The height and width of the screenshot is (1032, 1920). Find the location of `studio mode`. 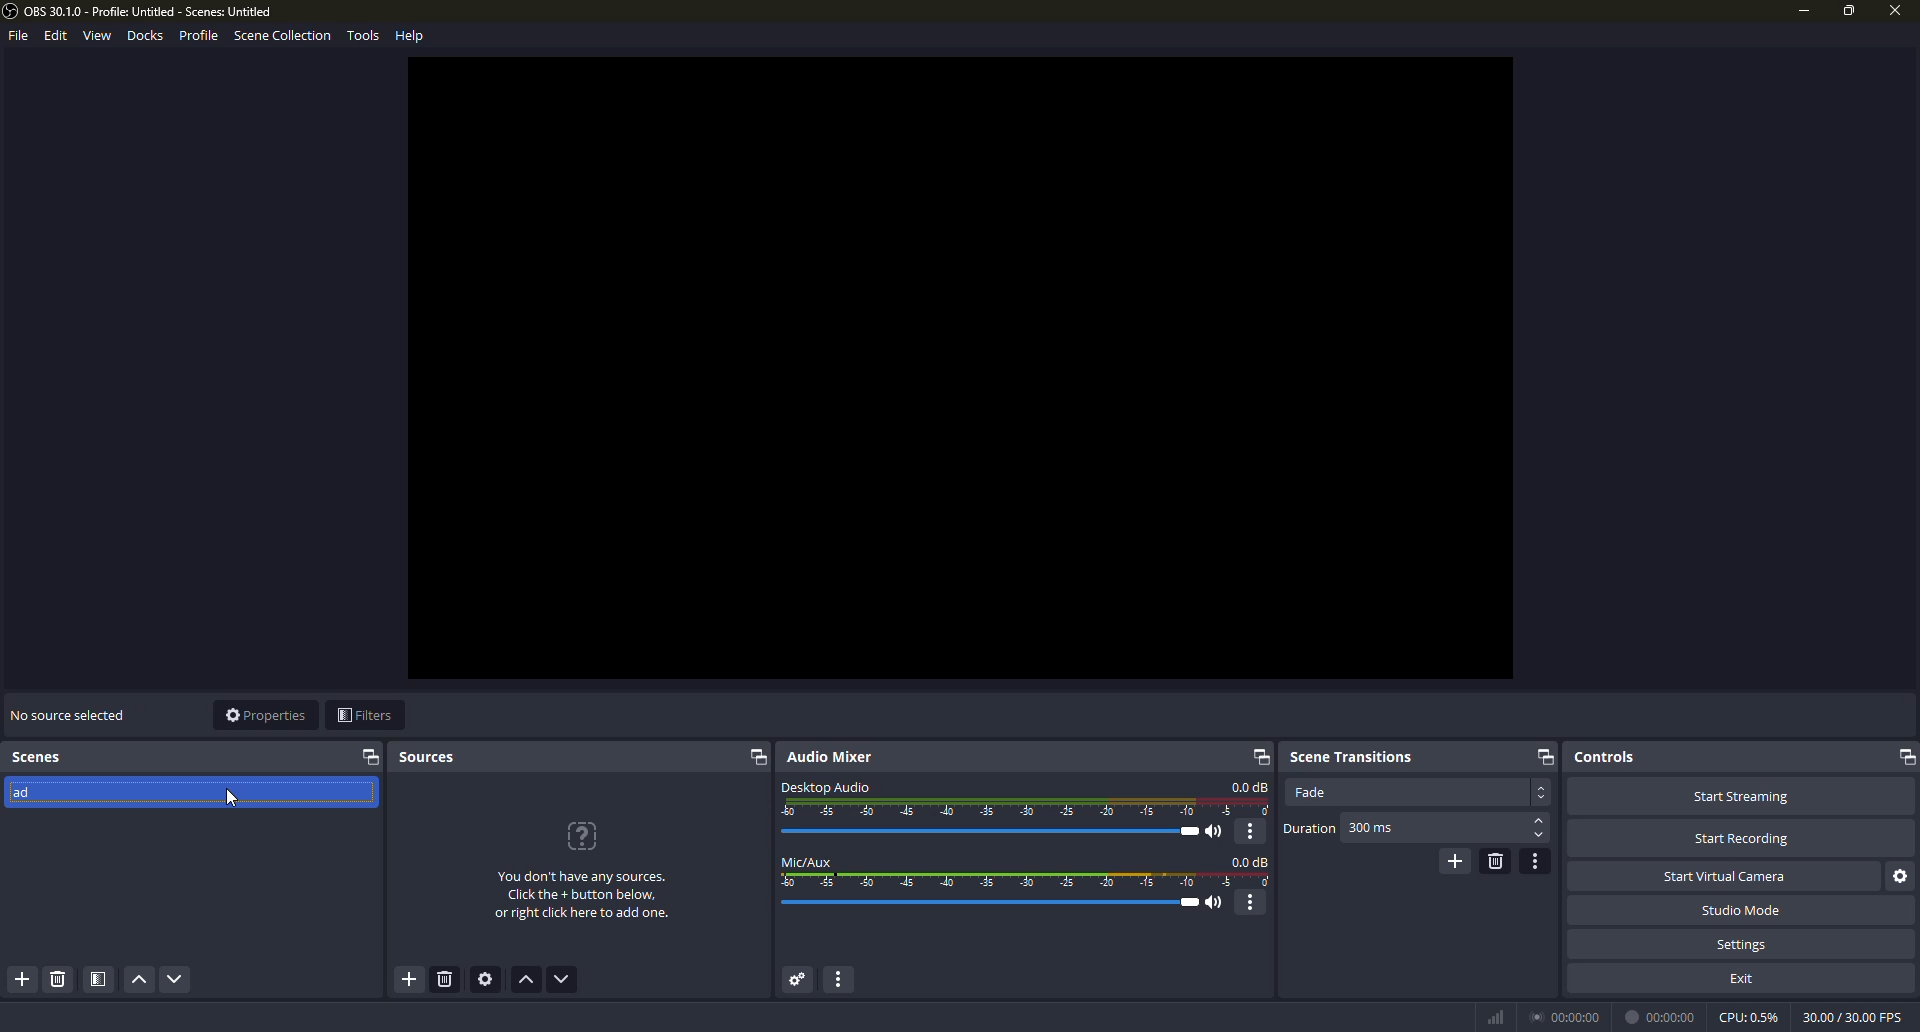

studio mode is located at coordinates (1740, 910).